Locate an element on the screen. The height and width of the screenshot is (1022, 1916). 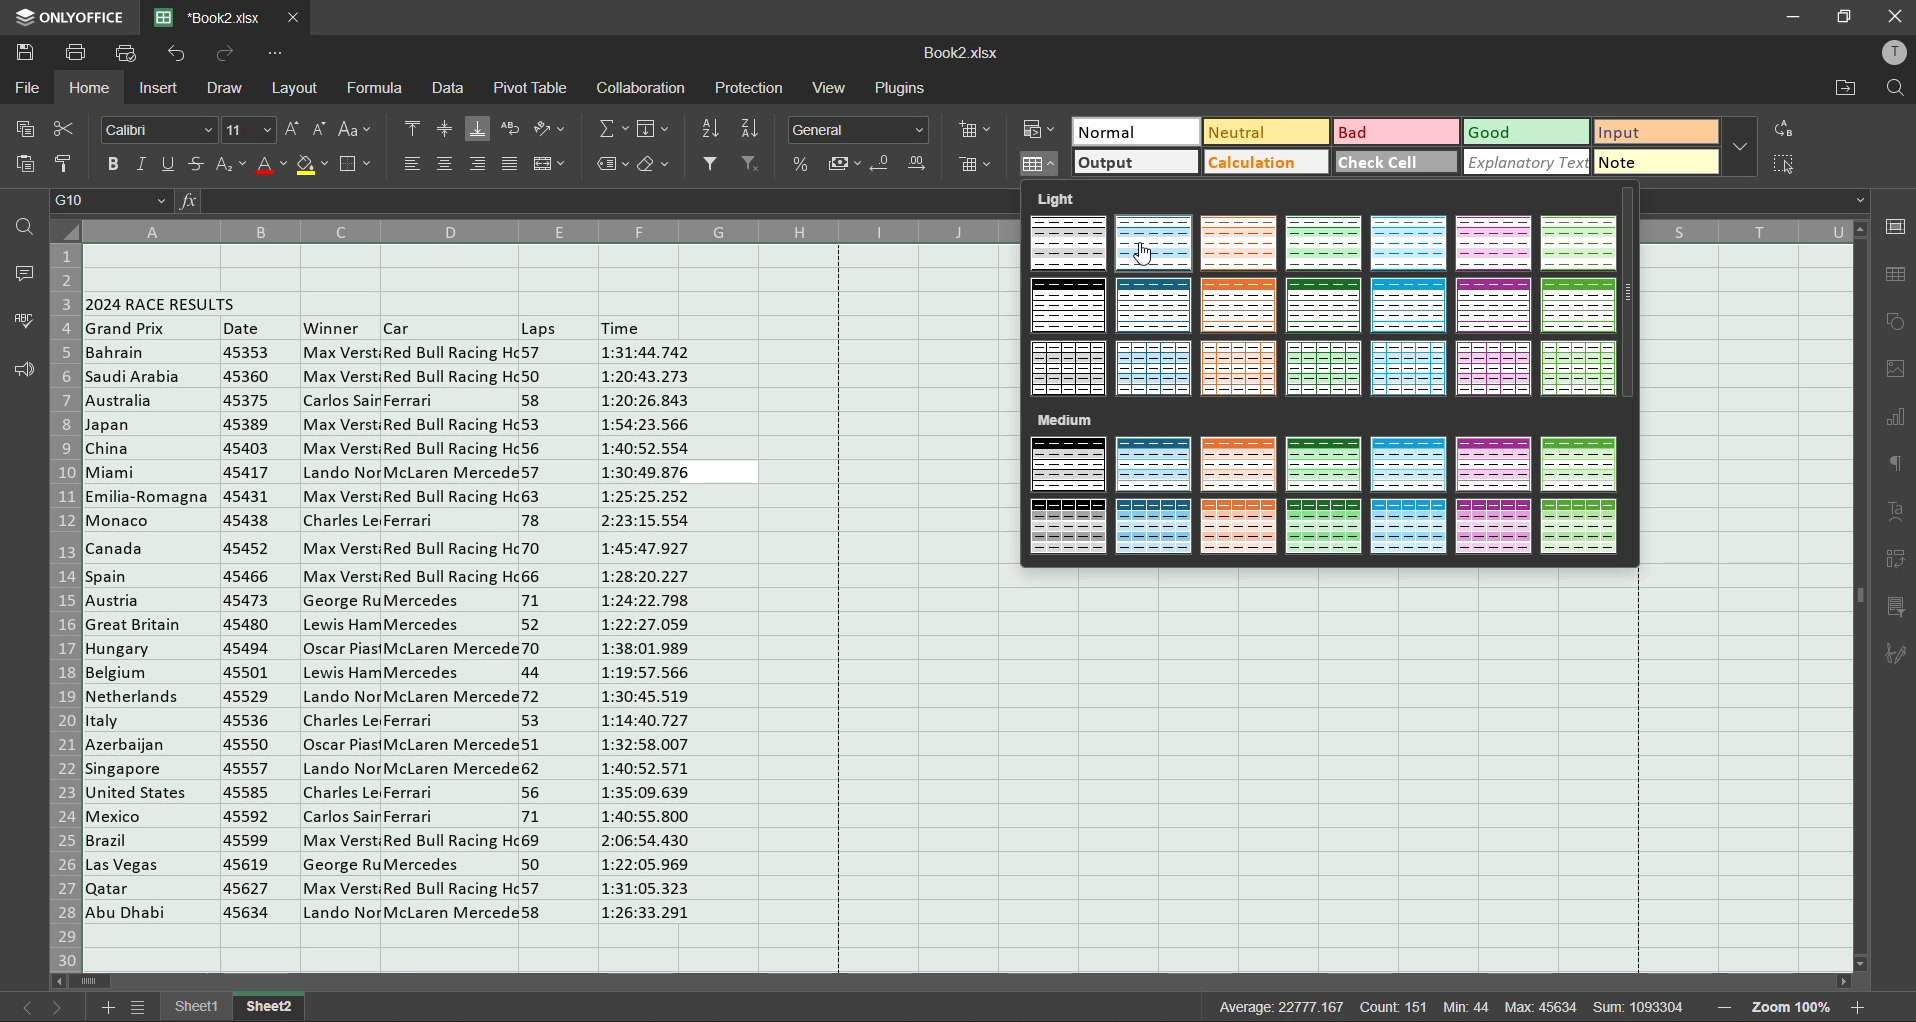
table style light 7 is located at coordinates (1581, 244).